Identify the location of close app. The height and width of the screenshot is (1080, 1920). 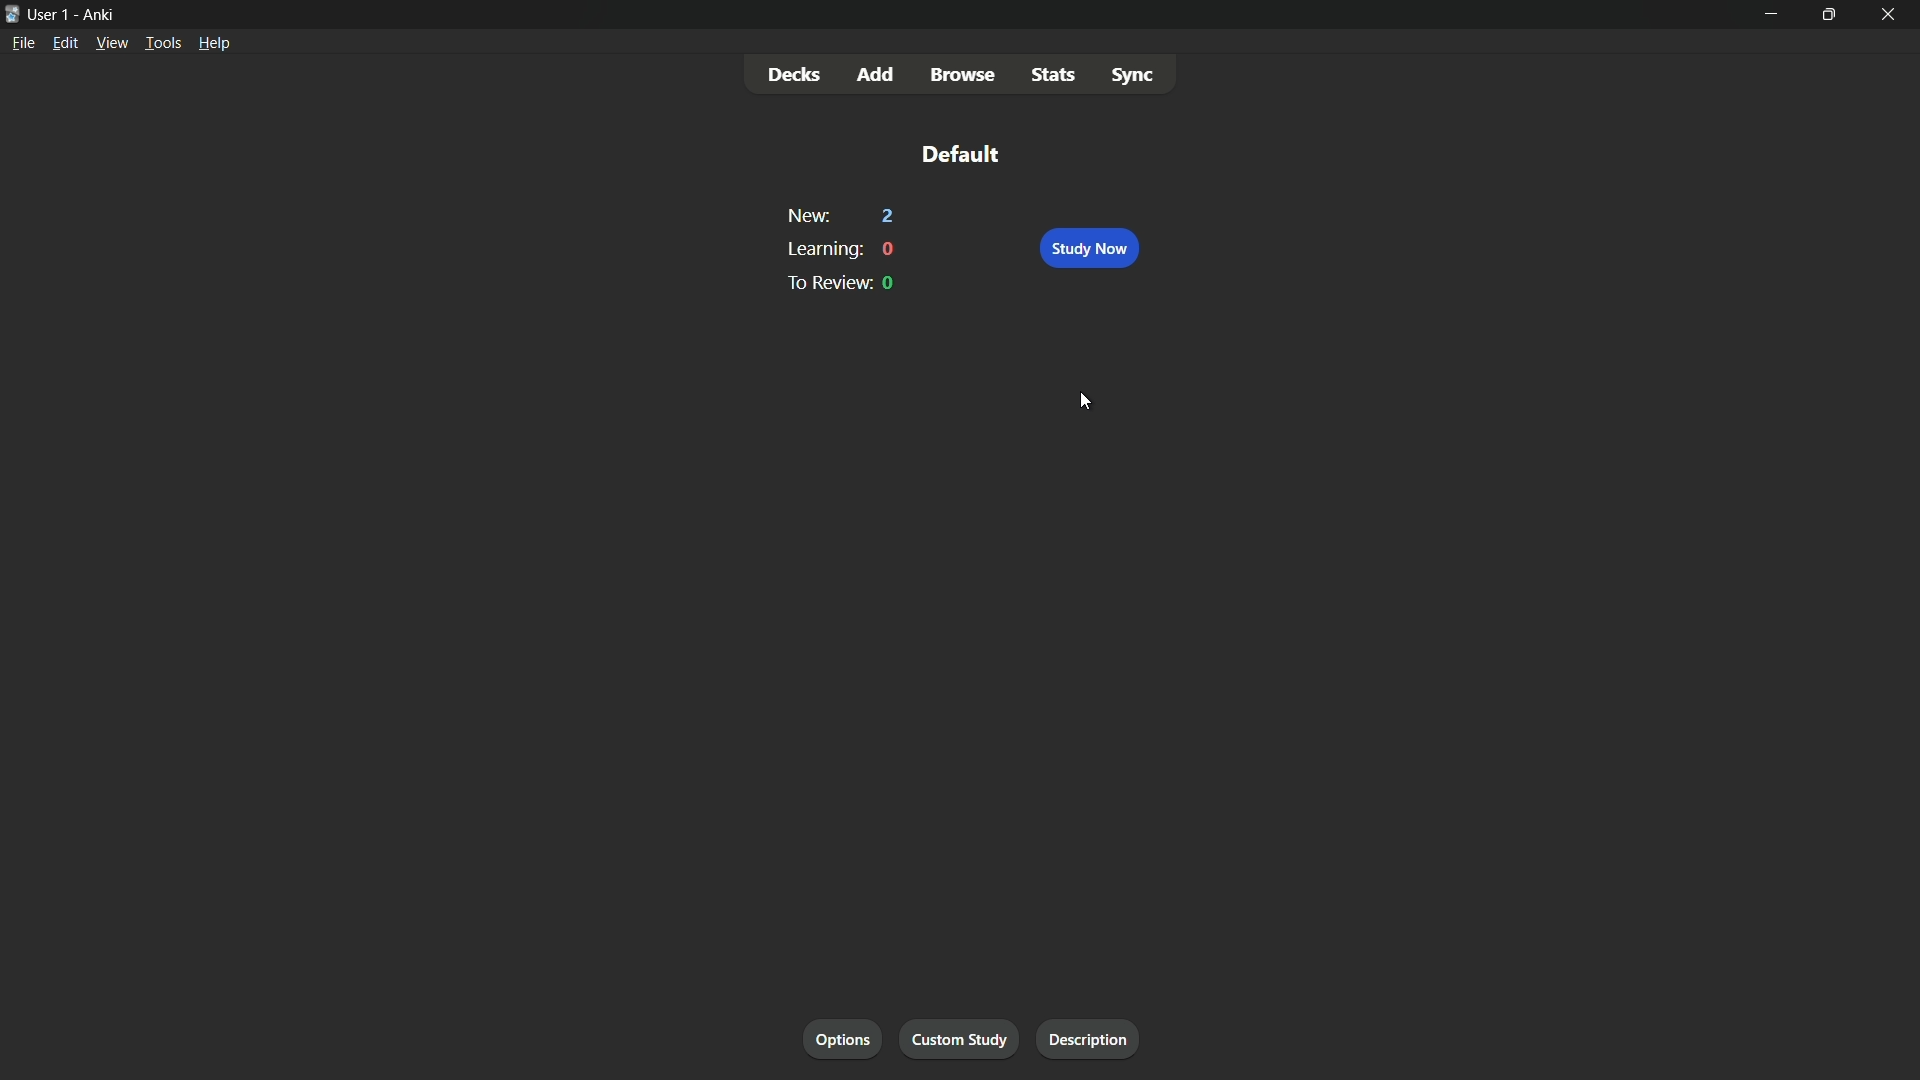
(1891, 15).